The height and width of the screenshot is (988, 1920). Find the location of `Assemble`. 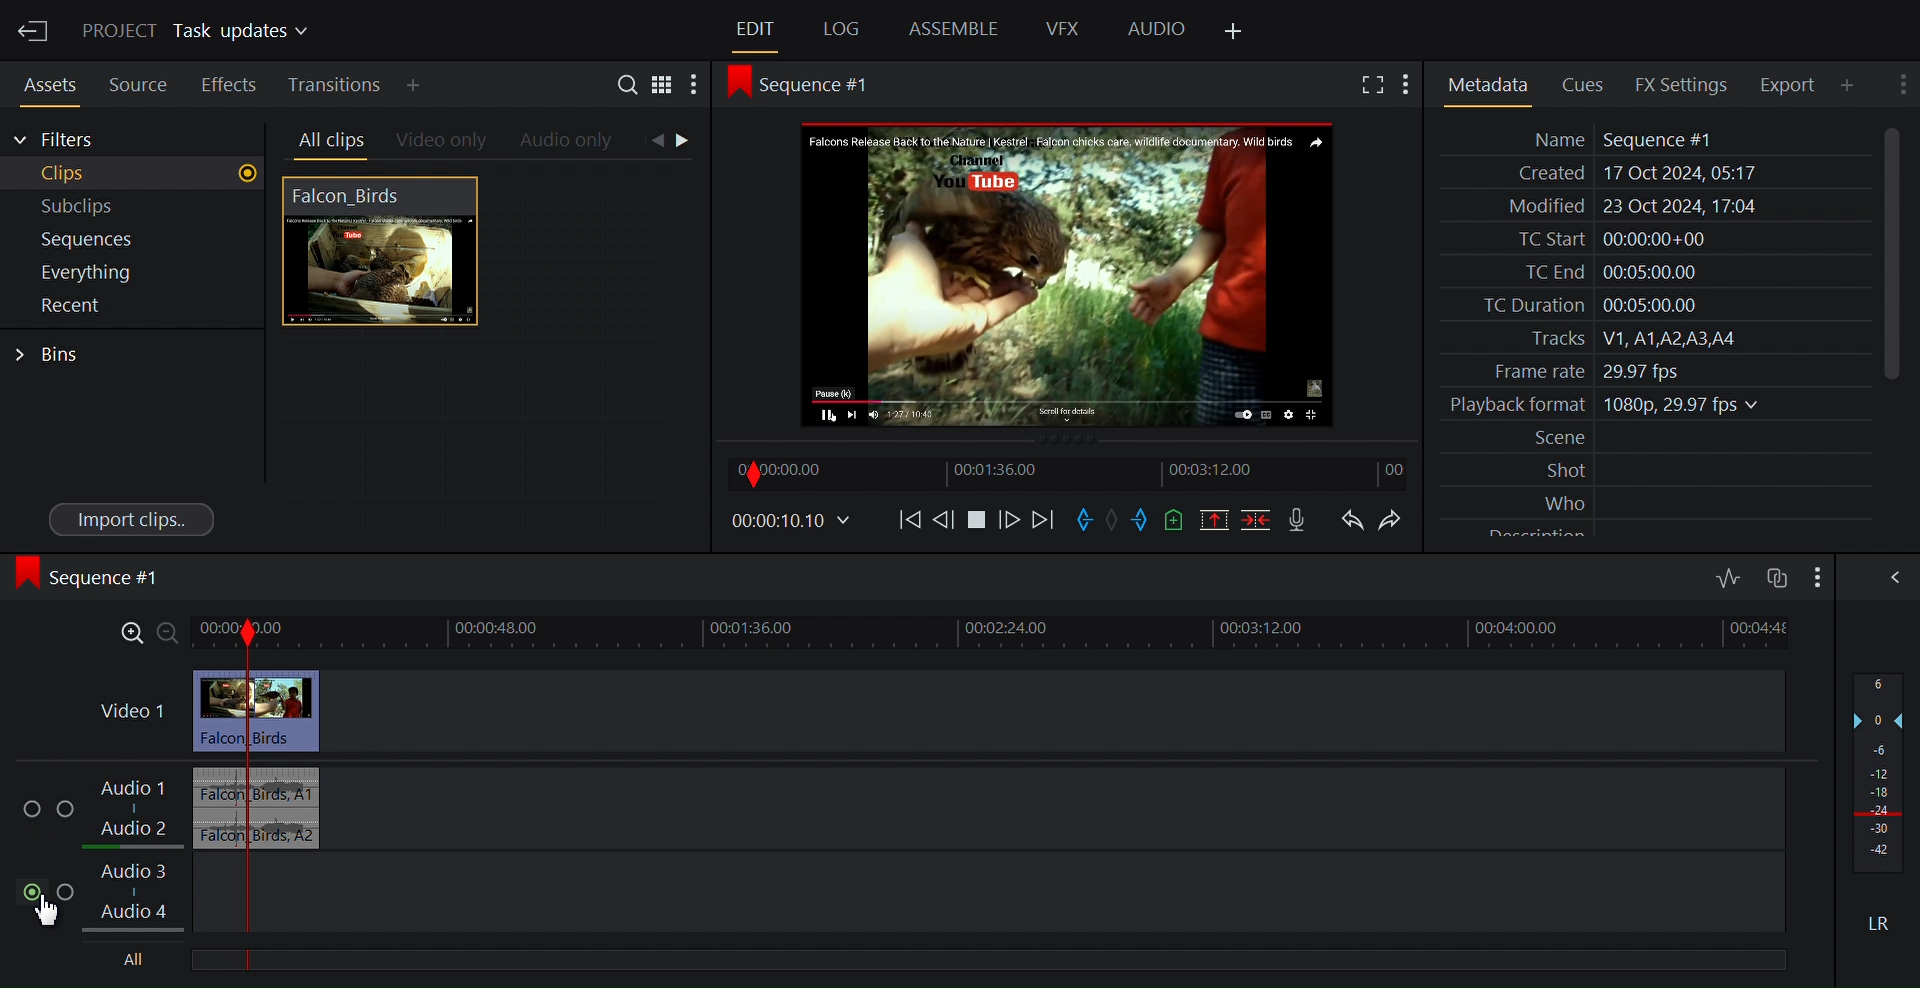

Assemble is located at coordinates (955, 28).